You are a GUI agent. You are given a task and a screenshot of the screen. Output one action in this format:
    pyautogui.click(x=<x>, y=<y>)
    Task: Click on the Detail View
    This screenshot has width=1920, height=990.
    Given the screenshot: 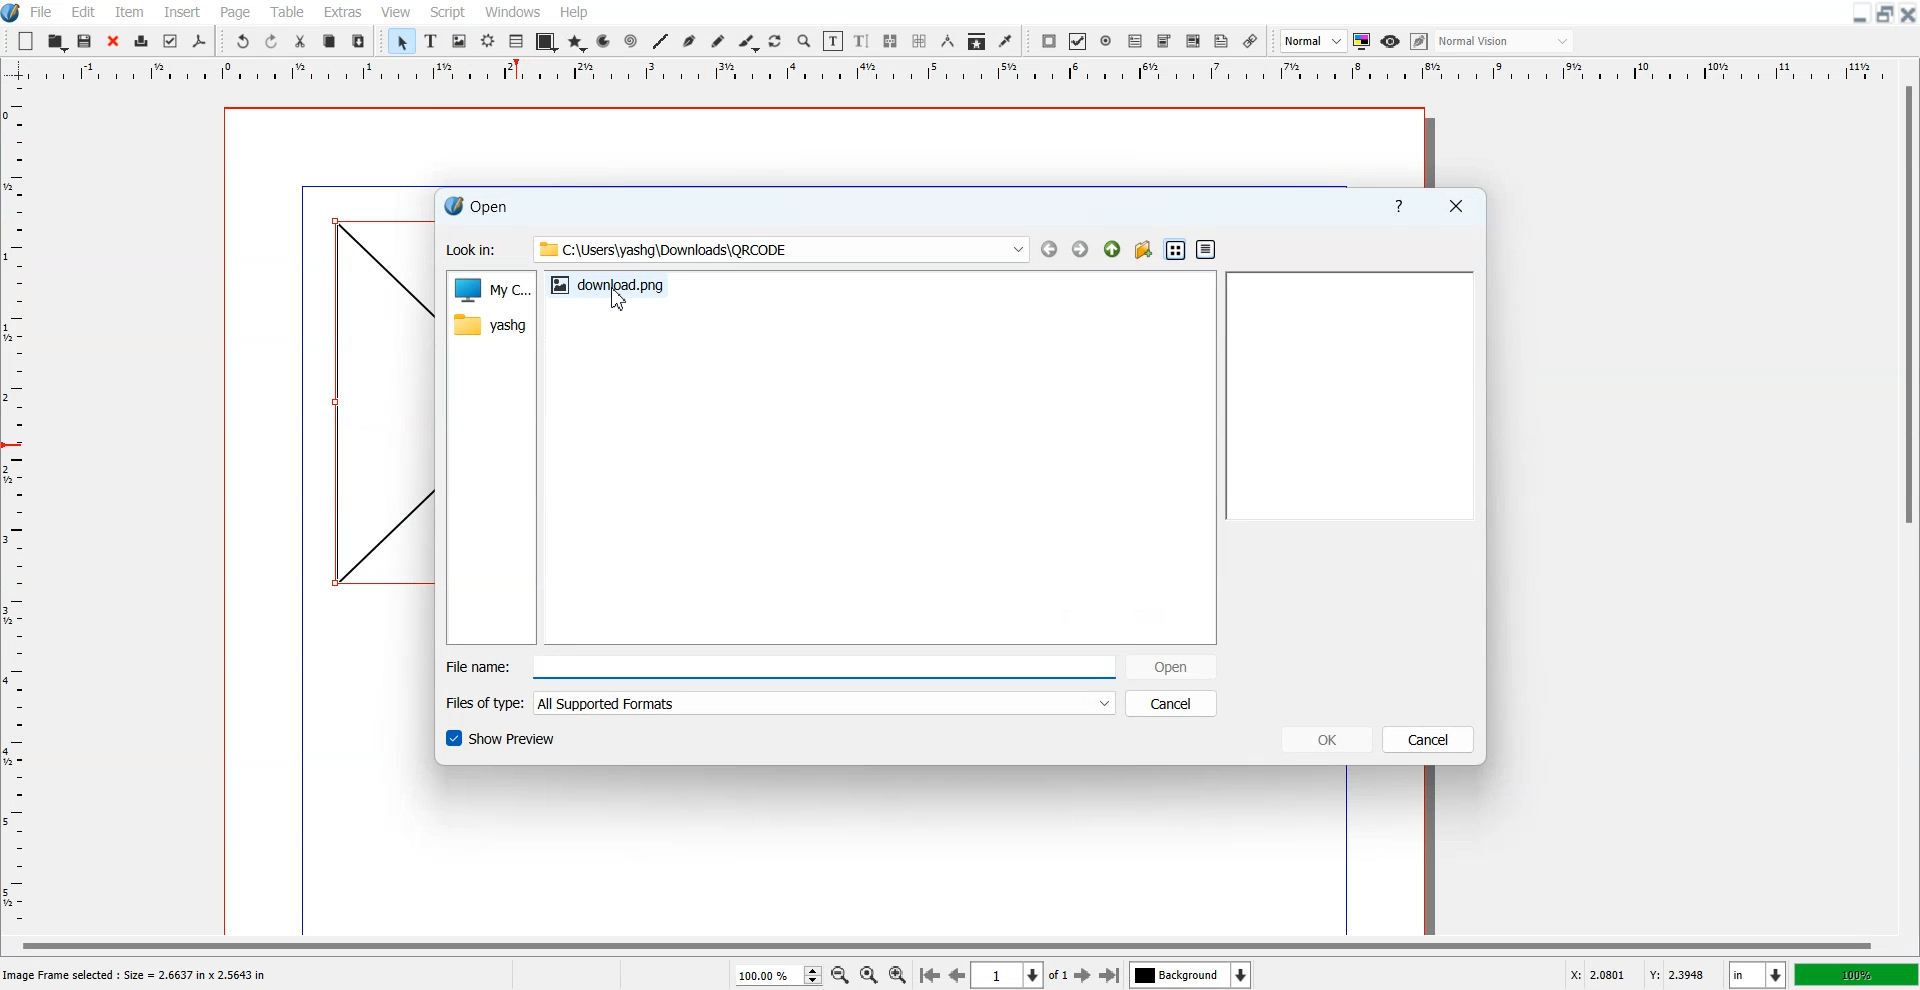 What is the action you would take?
    pyautogui.click(x=1206, y=249)
    